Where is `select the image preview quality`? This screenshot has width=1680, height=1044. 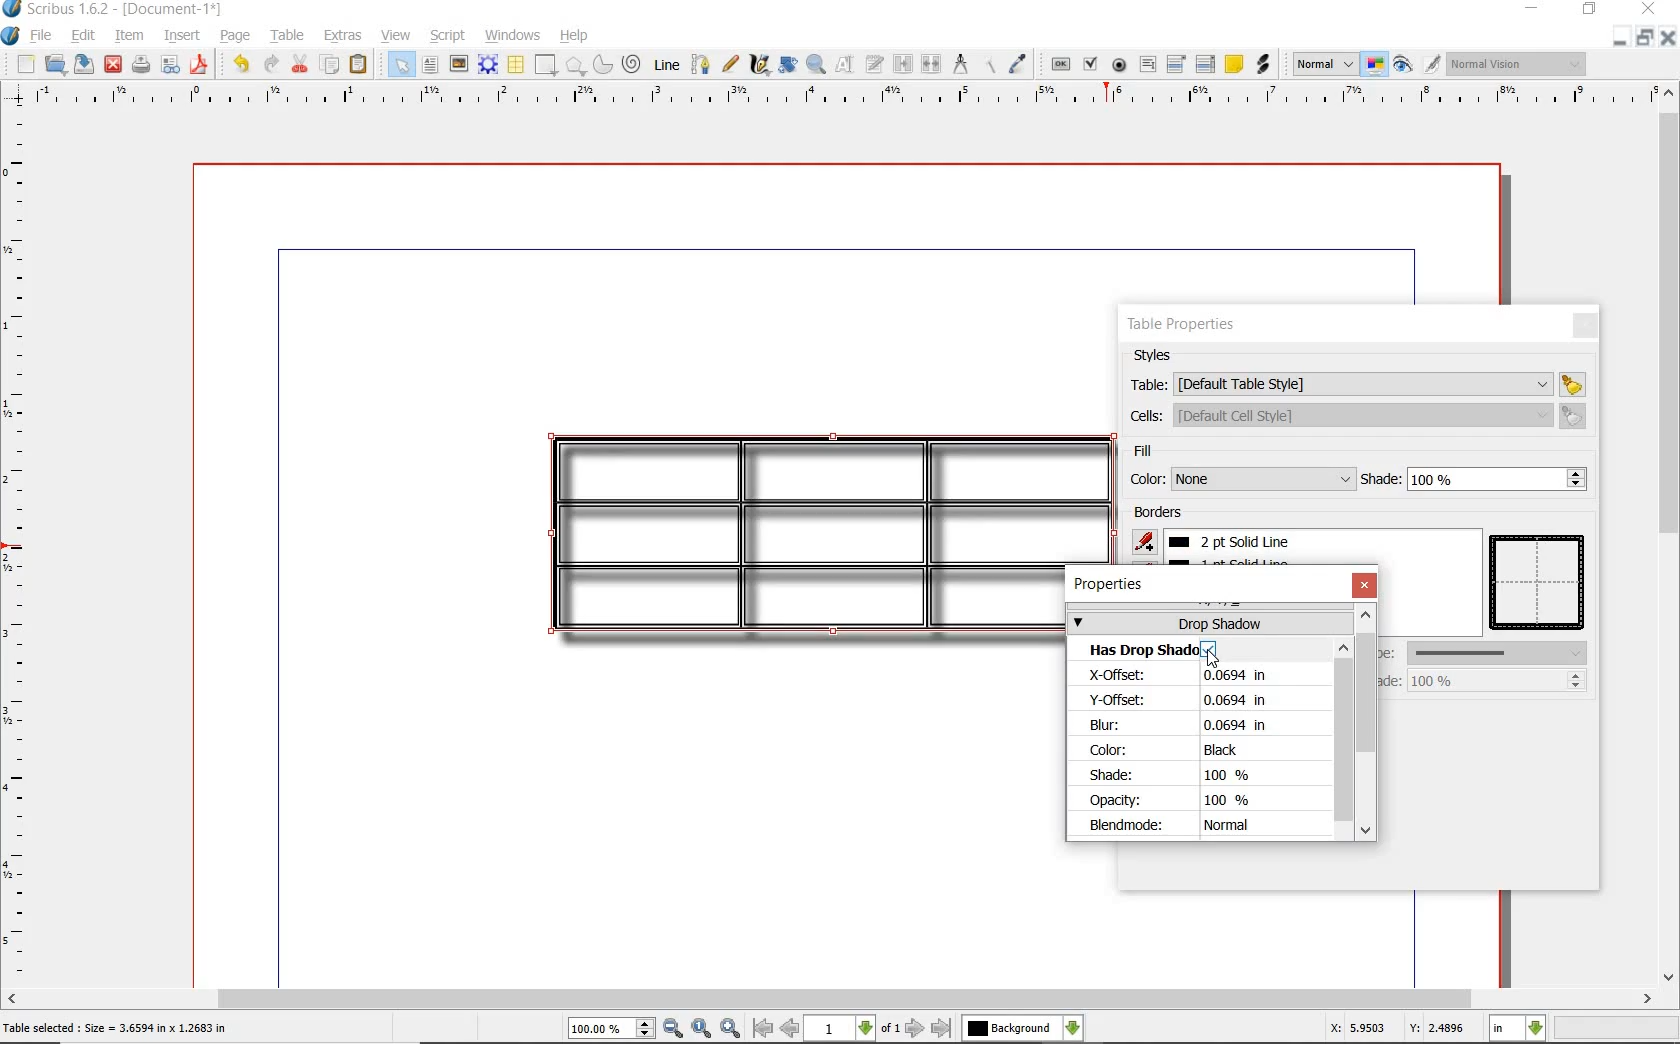 select the image preview quality is located at coordinates (1319, 64).